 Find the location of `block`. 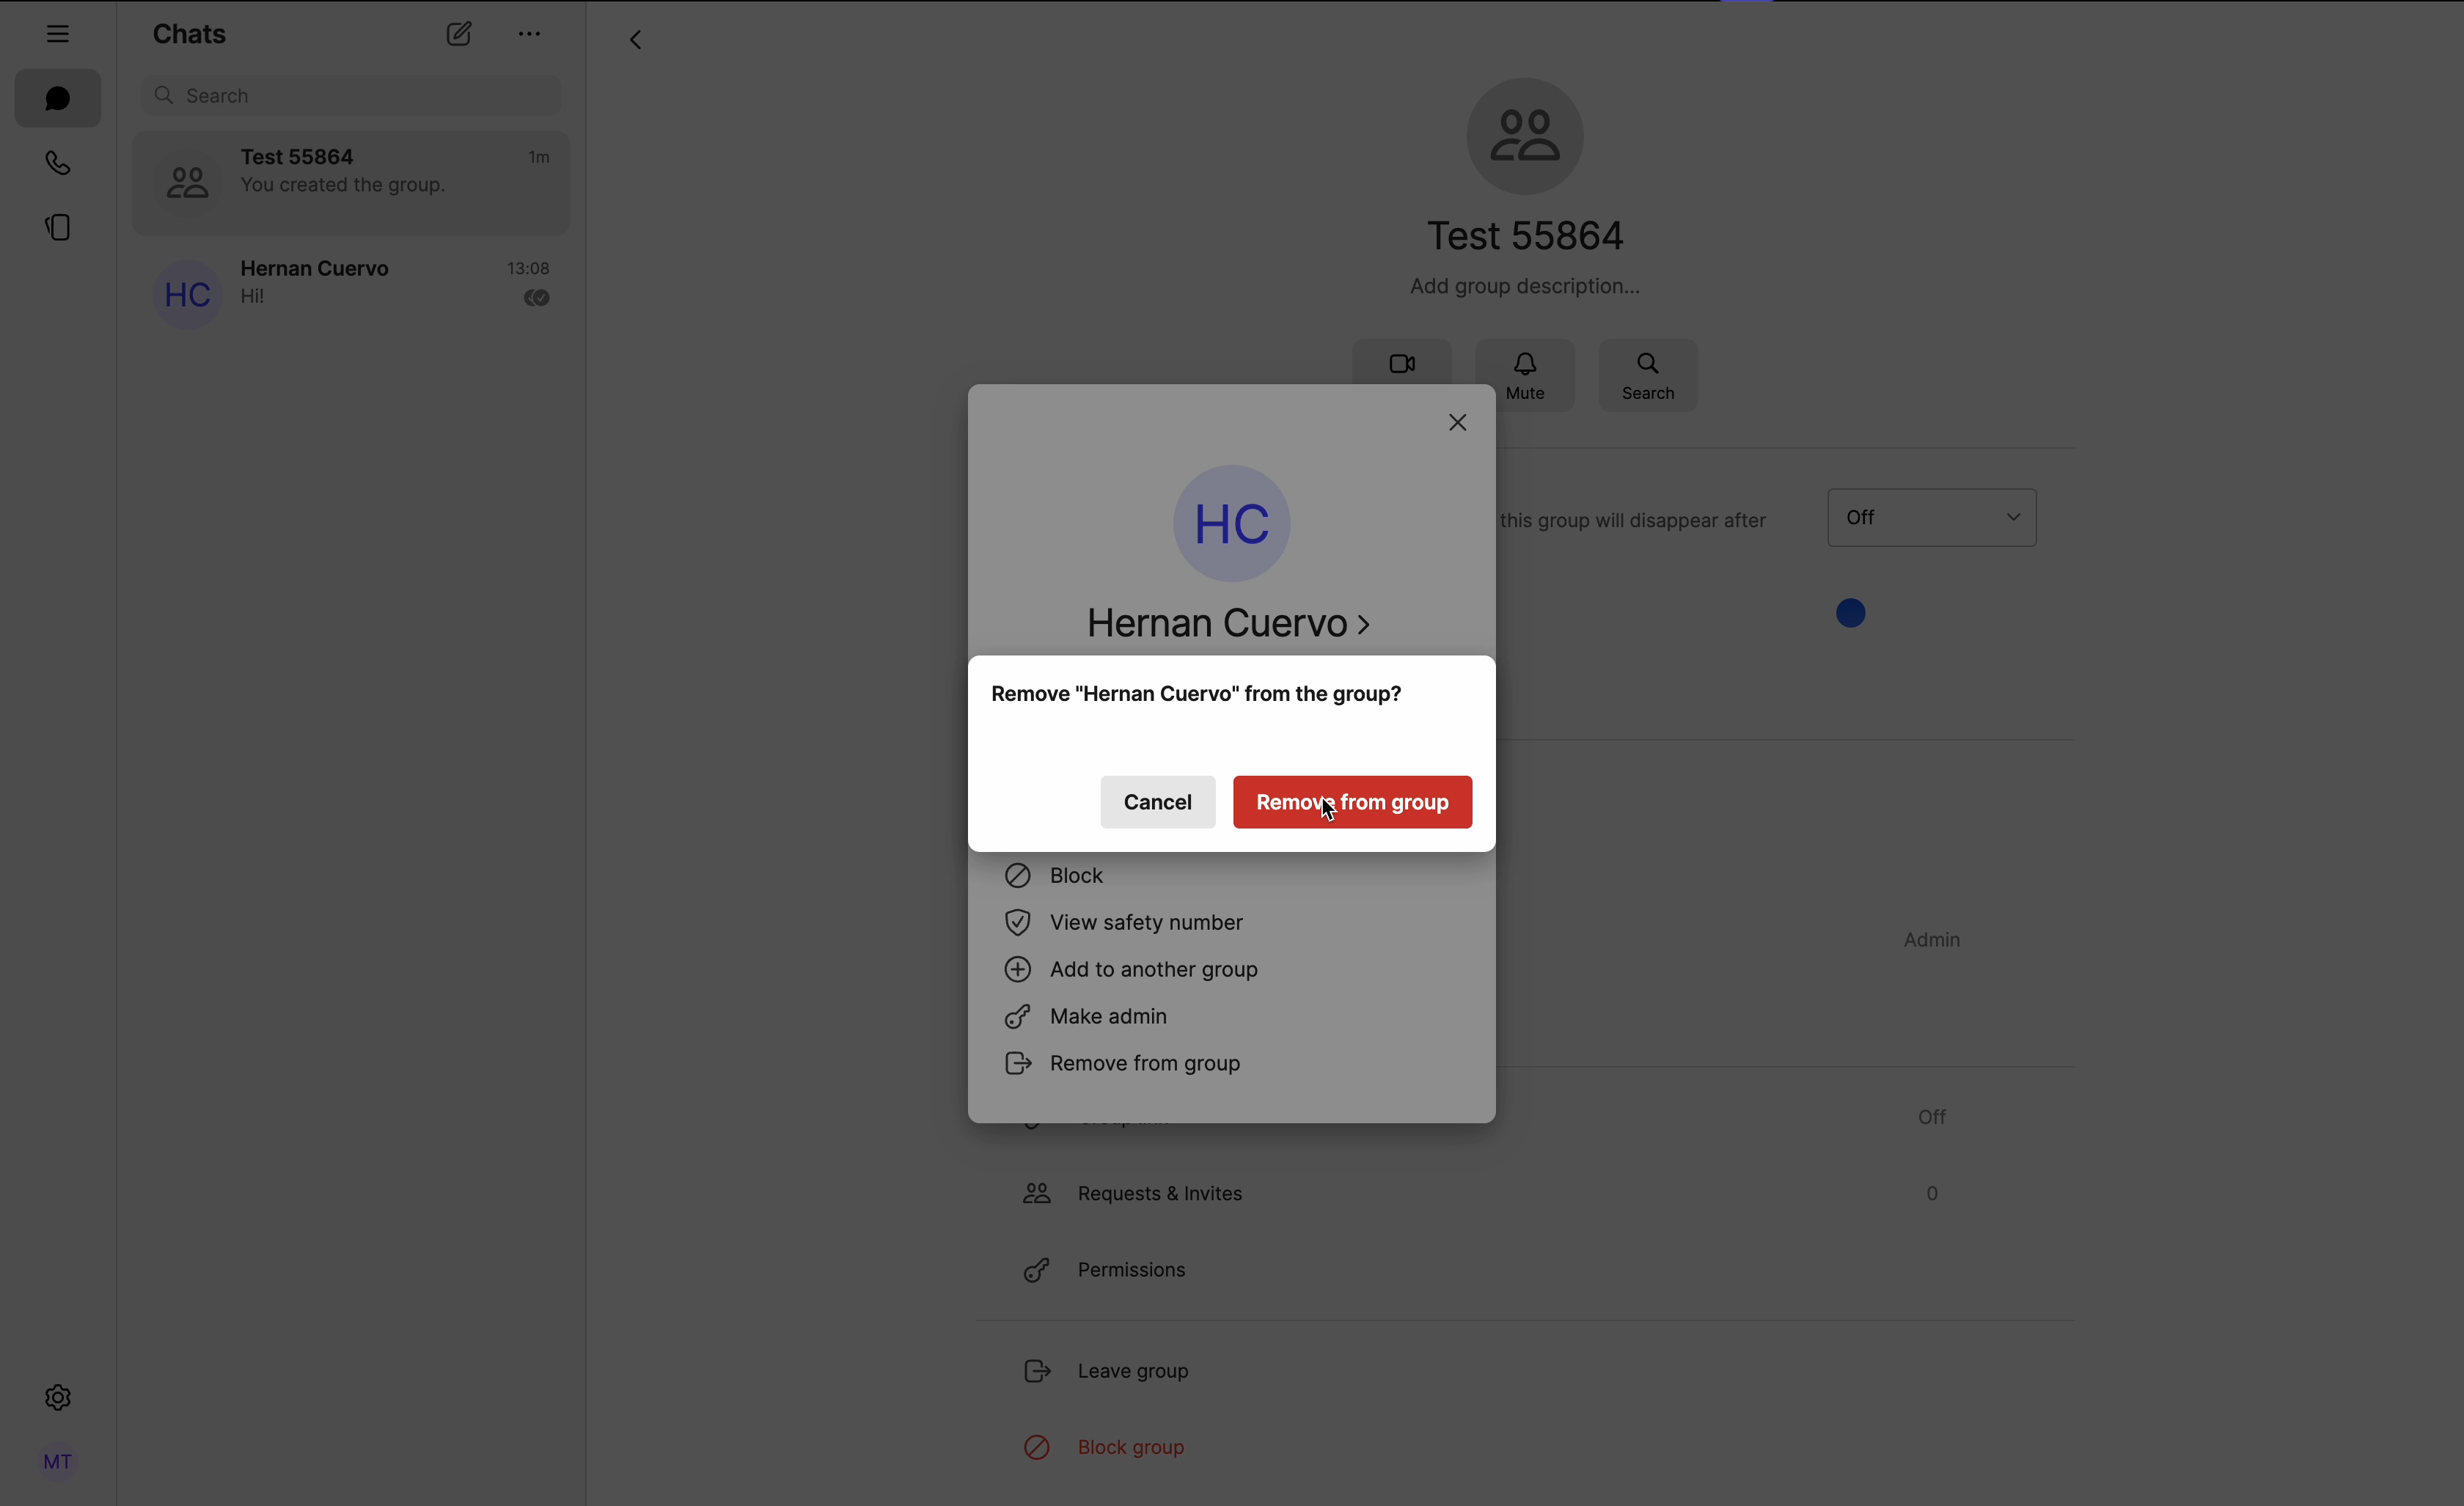

block is located at coordinates (1057, 880).